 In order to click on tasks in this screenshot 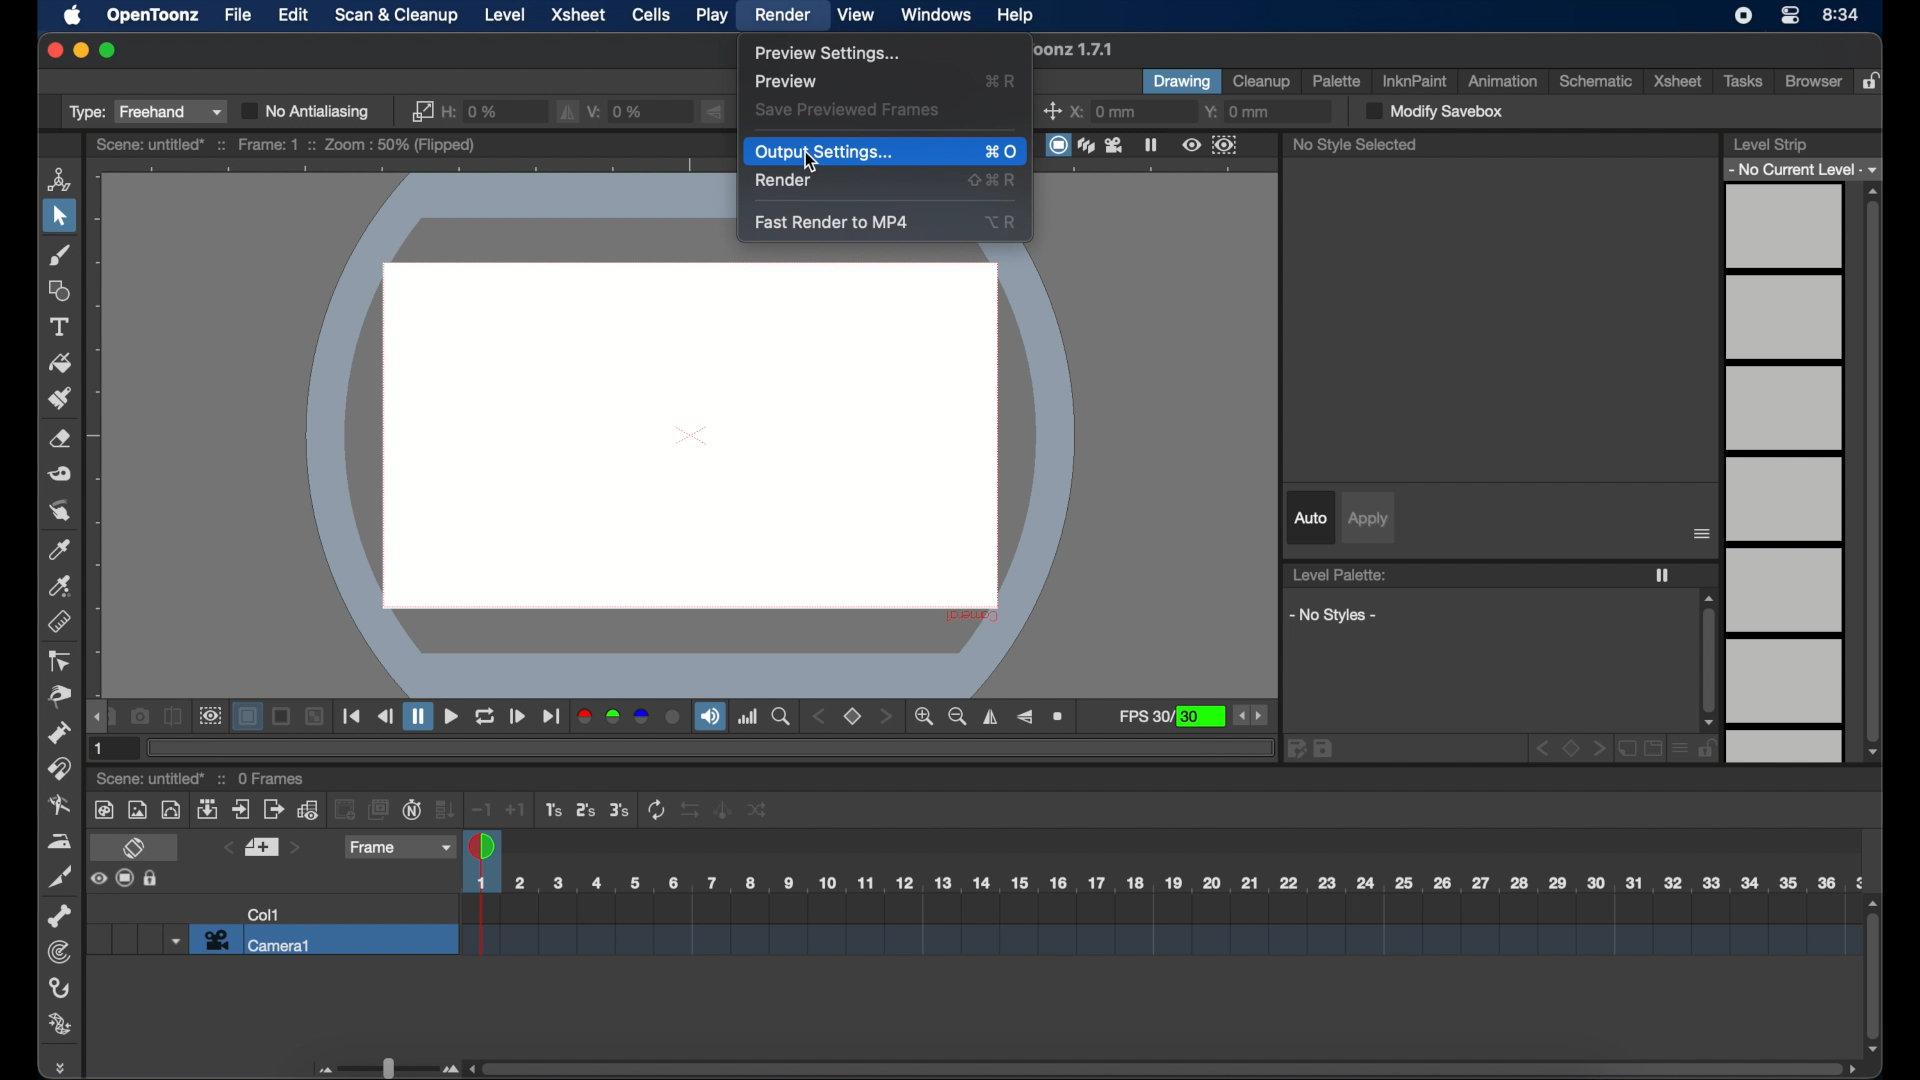, I will do `click(1746, 81)`.